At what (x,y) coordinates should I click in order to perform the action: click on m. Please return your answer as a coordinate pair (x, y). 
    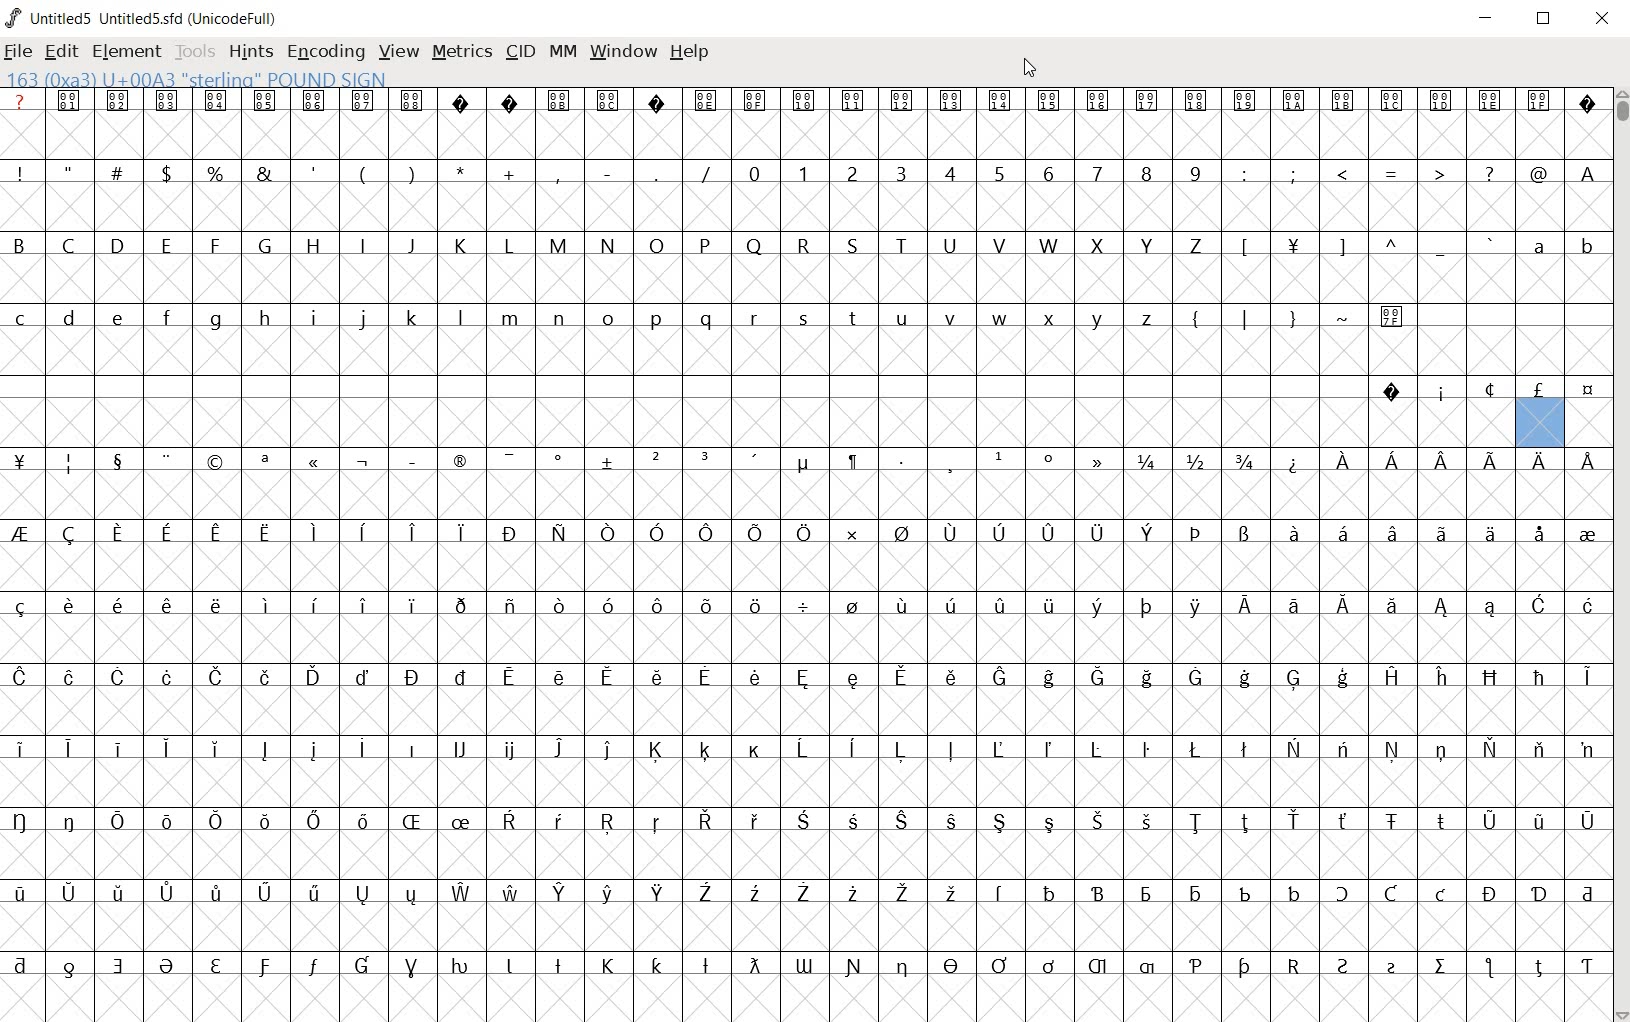
    Looking at the image, I should click on (510, 318).